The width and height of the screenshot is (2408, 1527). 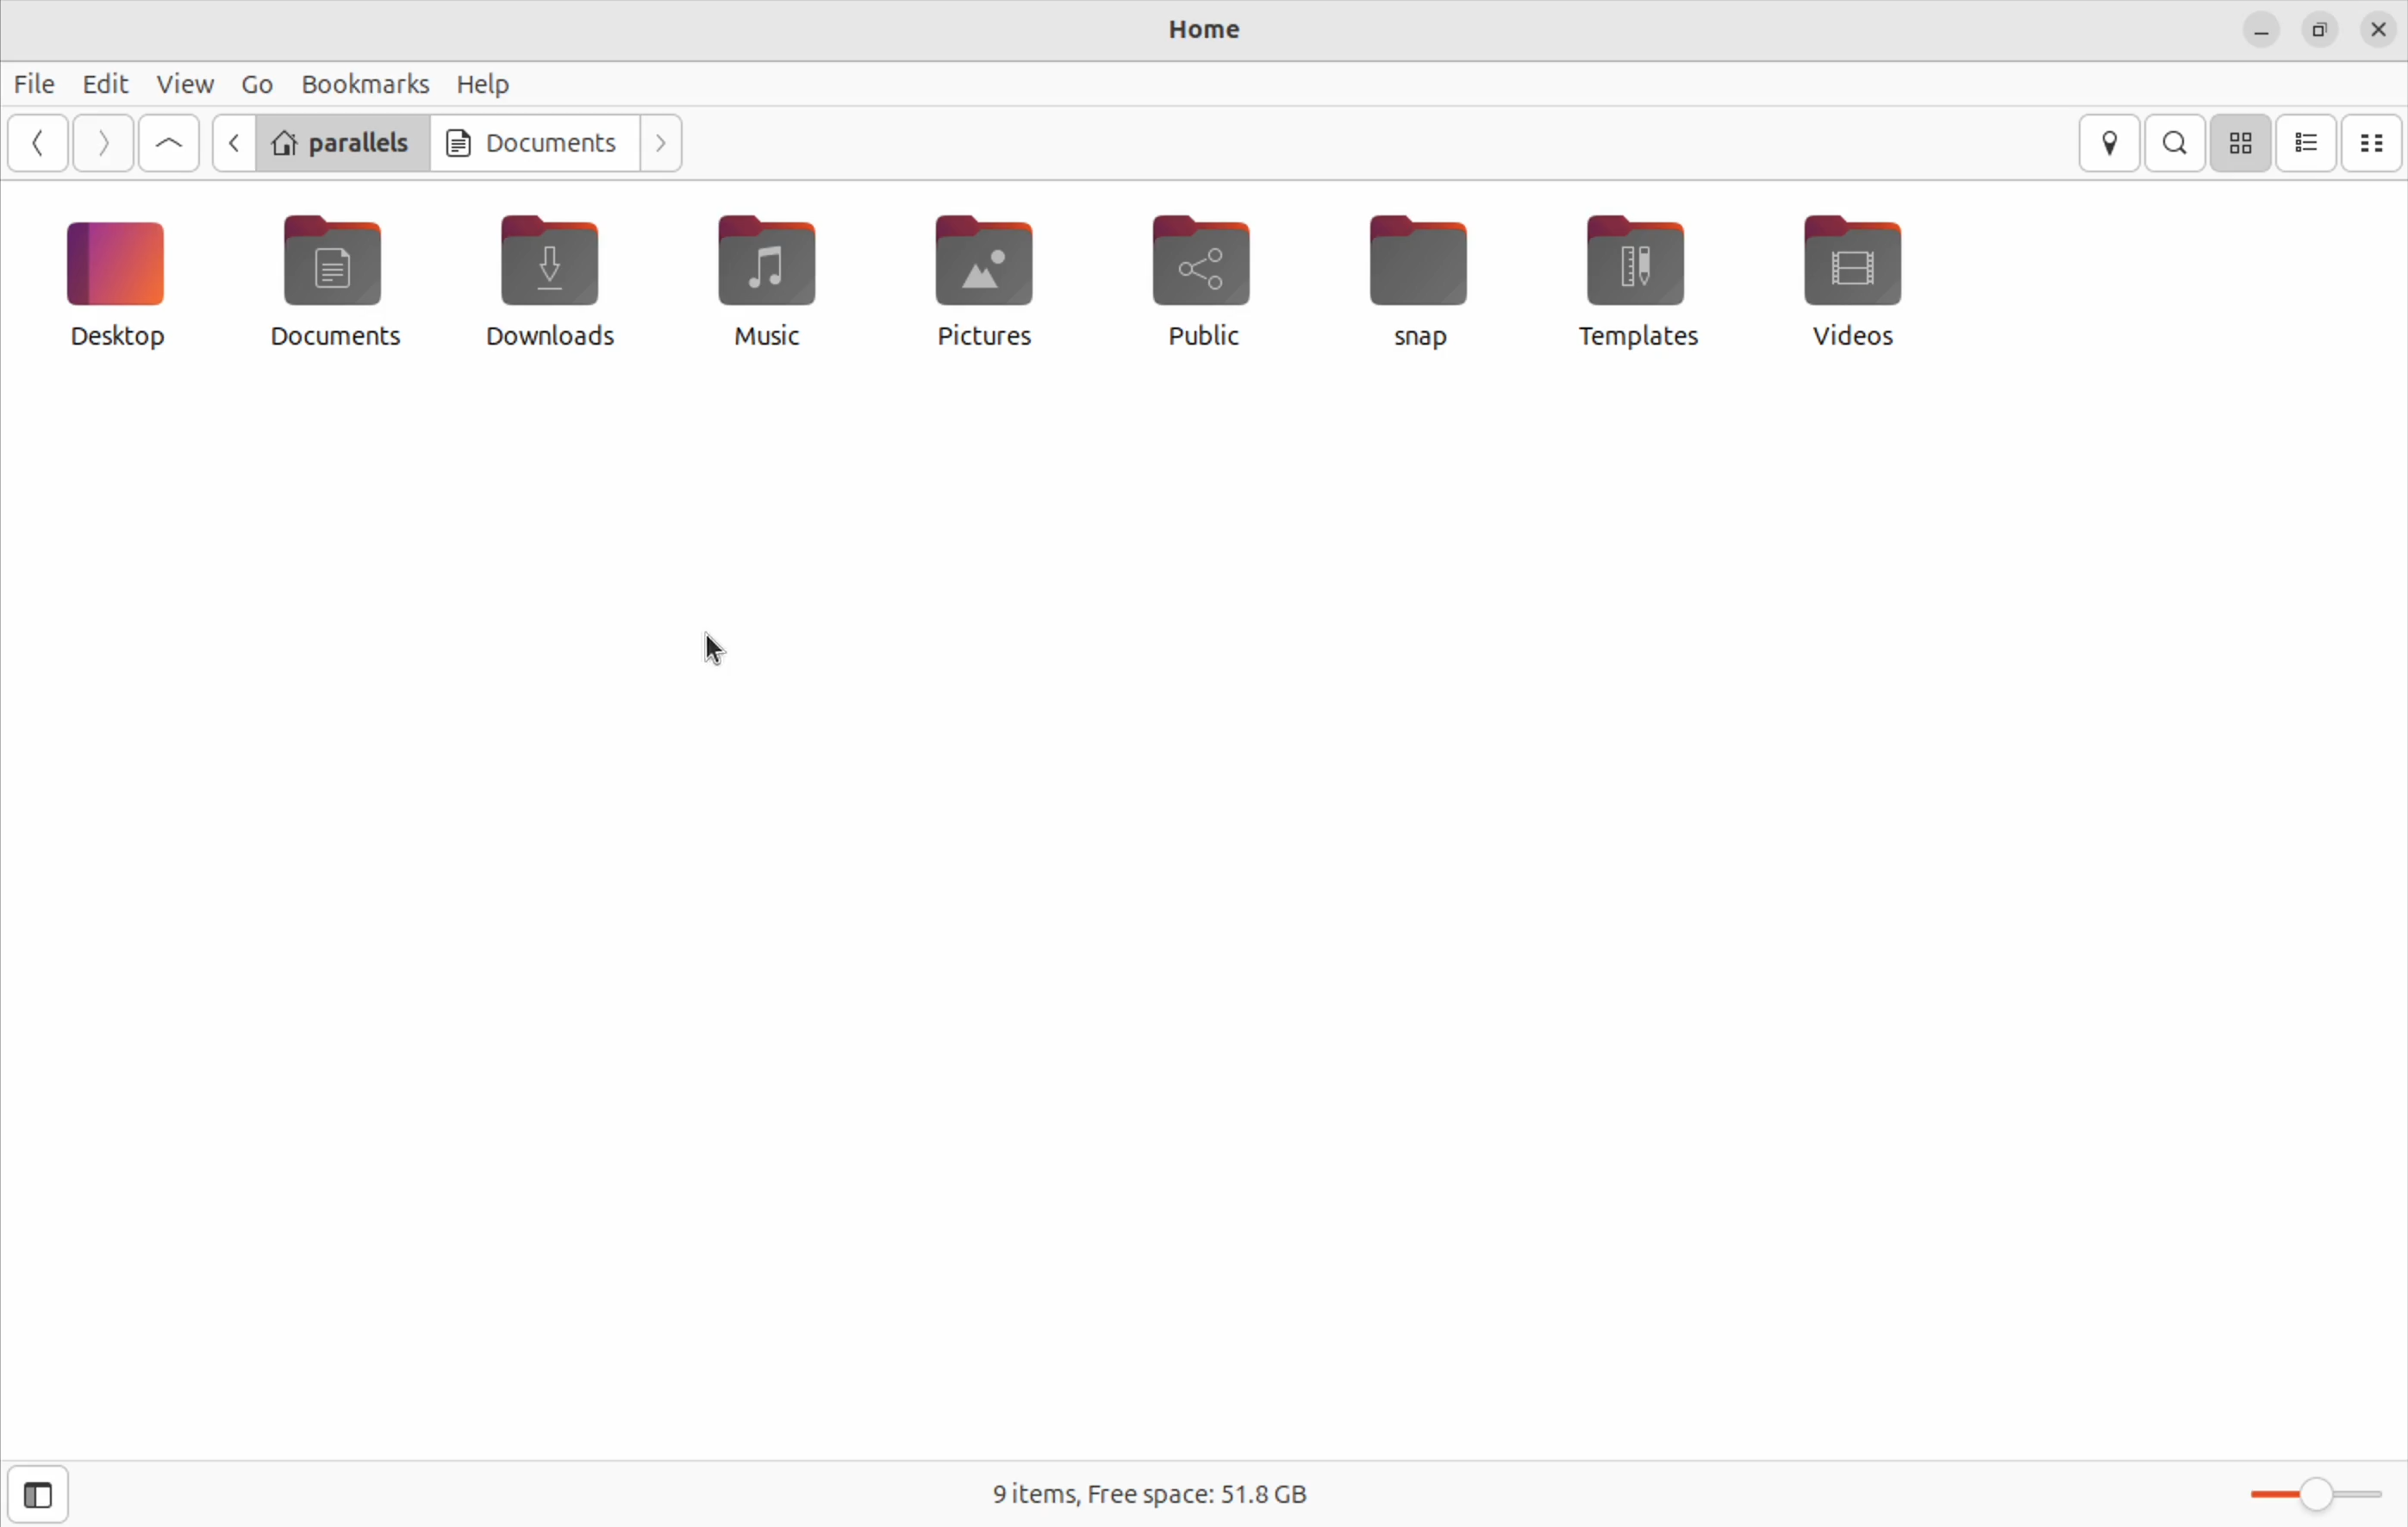 What do you see at coordinates (37, 82) in the screenshot?
I see `file` at bounding box center [37, 82].